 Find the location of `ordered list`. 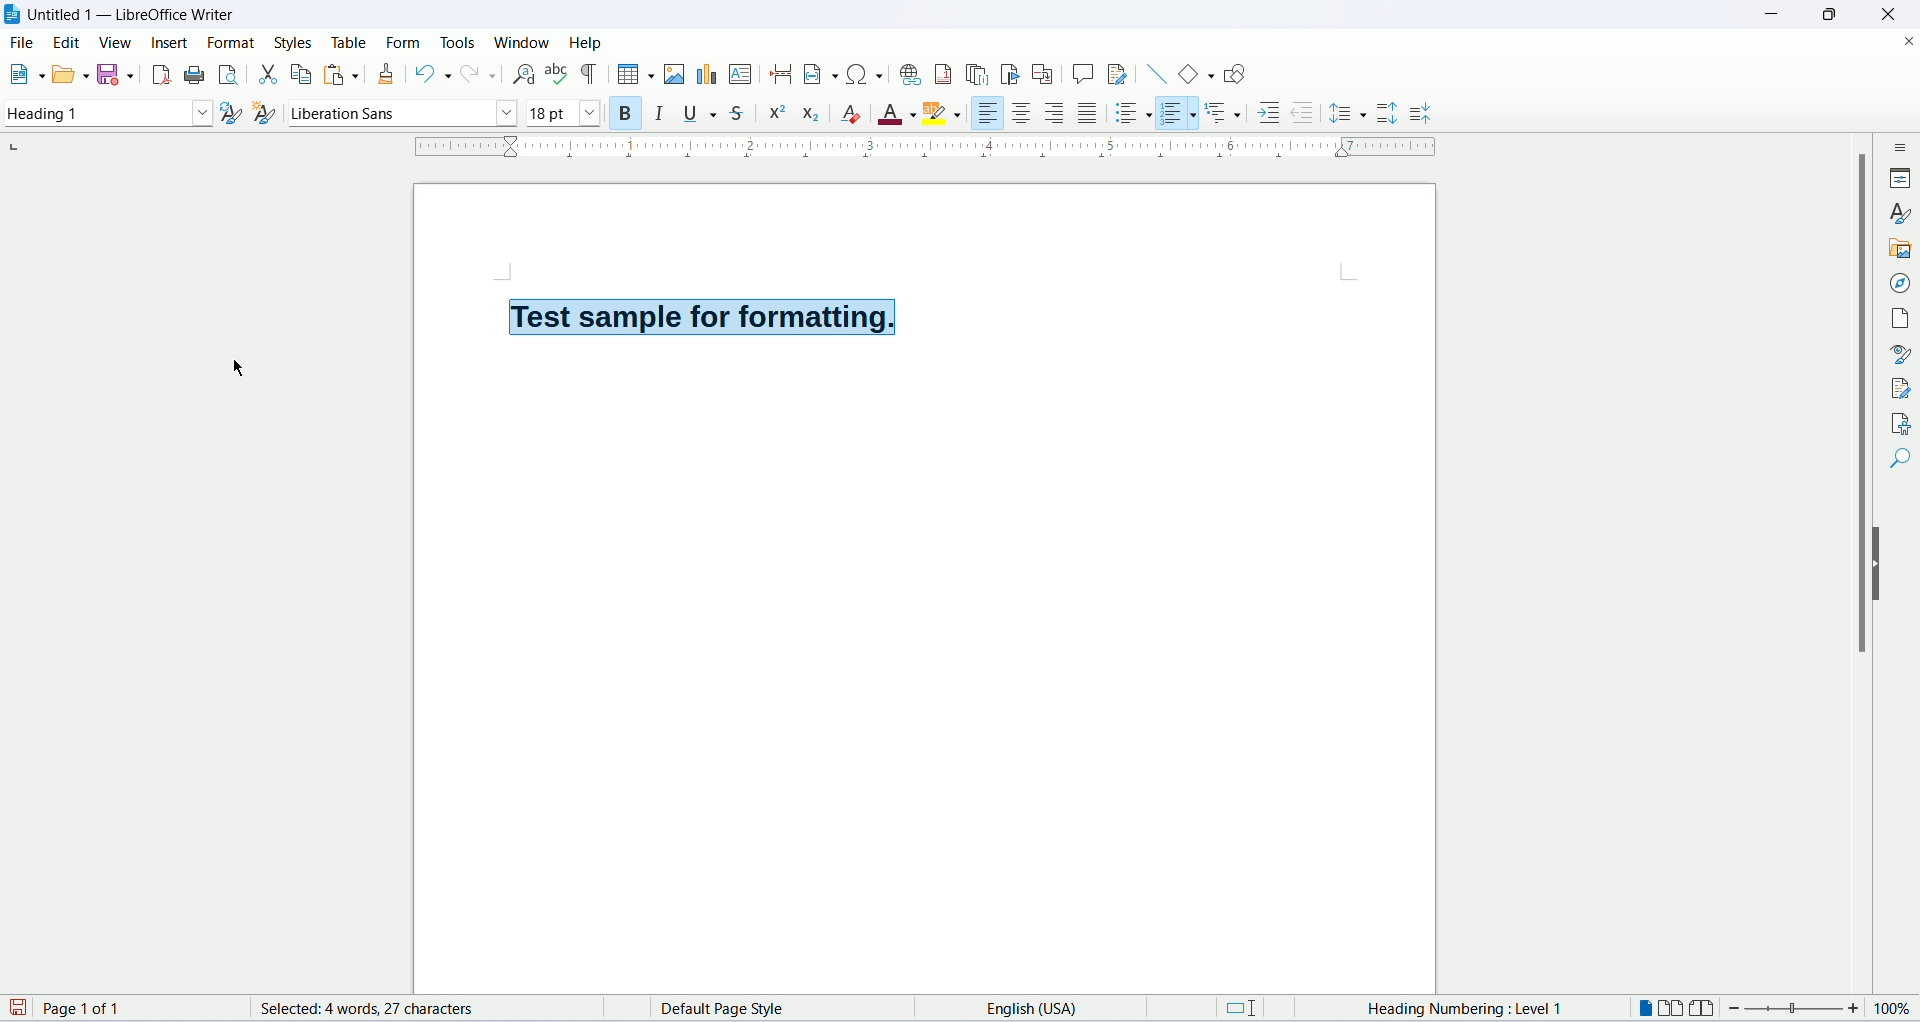

ordered list is located at coordinates (1183, 112).